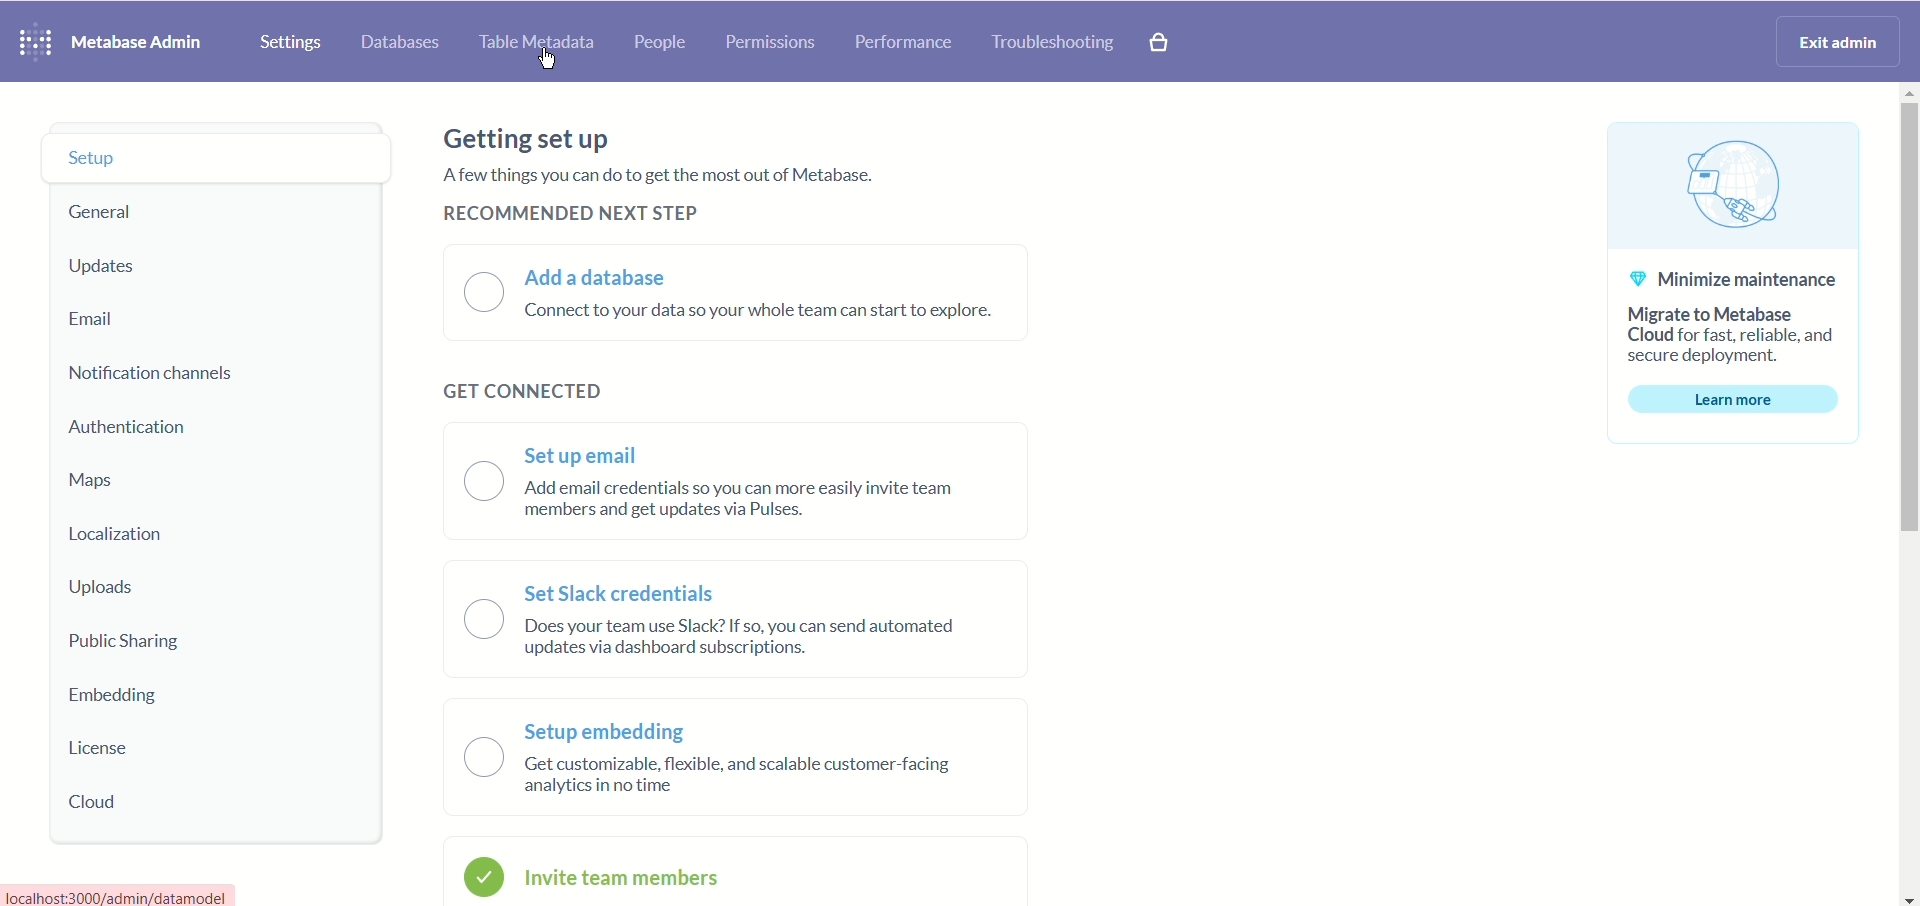  Describe the element at coordinates (463, 619) in the screenshot. I see `Radio button` at that location.